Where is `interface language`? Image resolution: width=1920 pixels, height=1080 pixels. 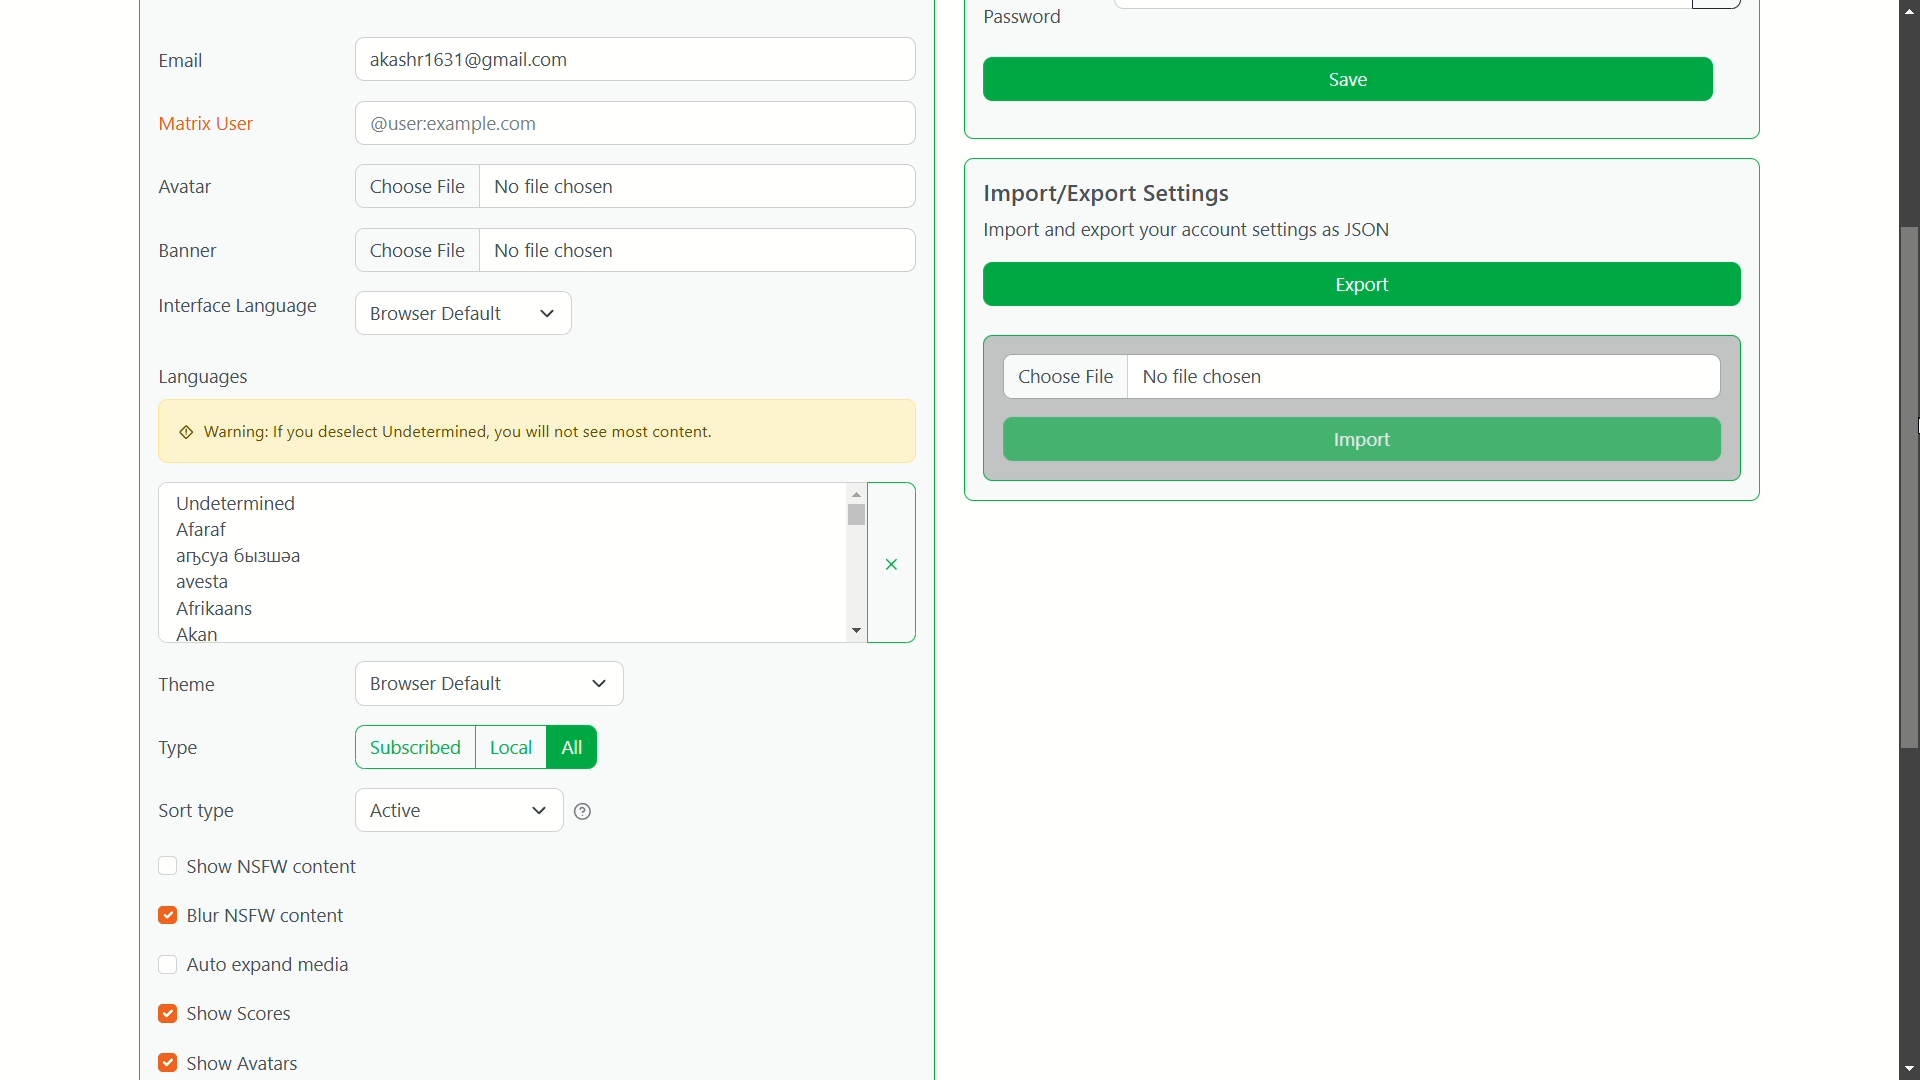 interface language is located at coordinates (238, 308).